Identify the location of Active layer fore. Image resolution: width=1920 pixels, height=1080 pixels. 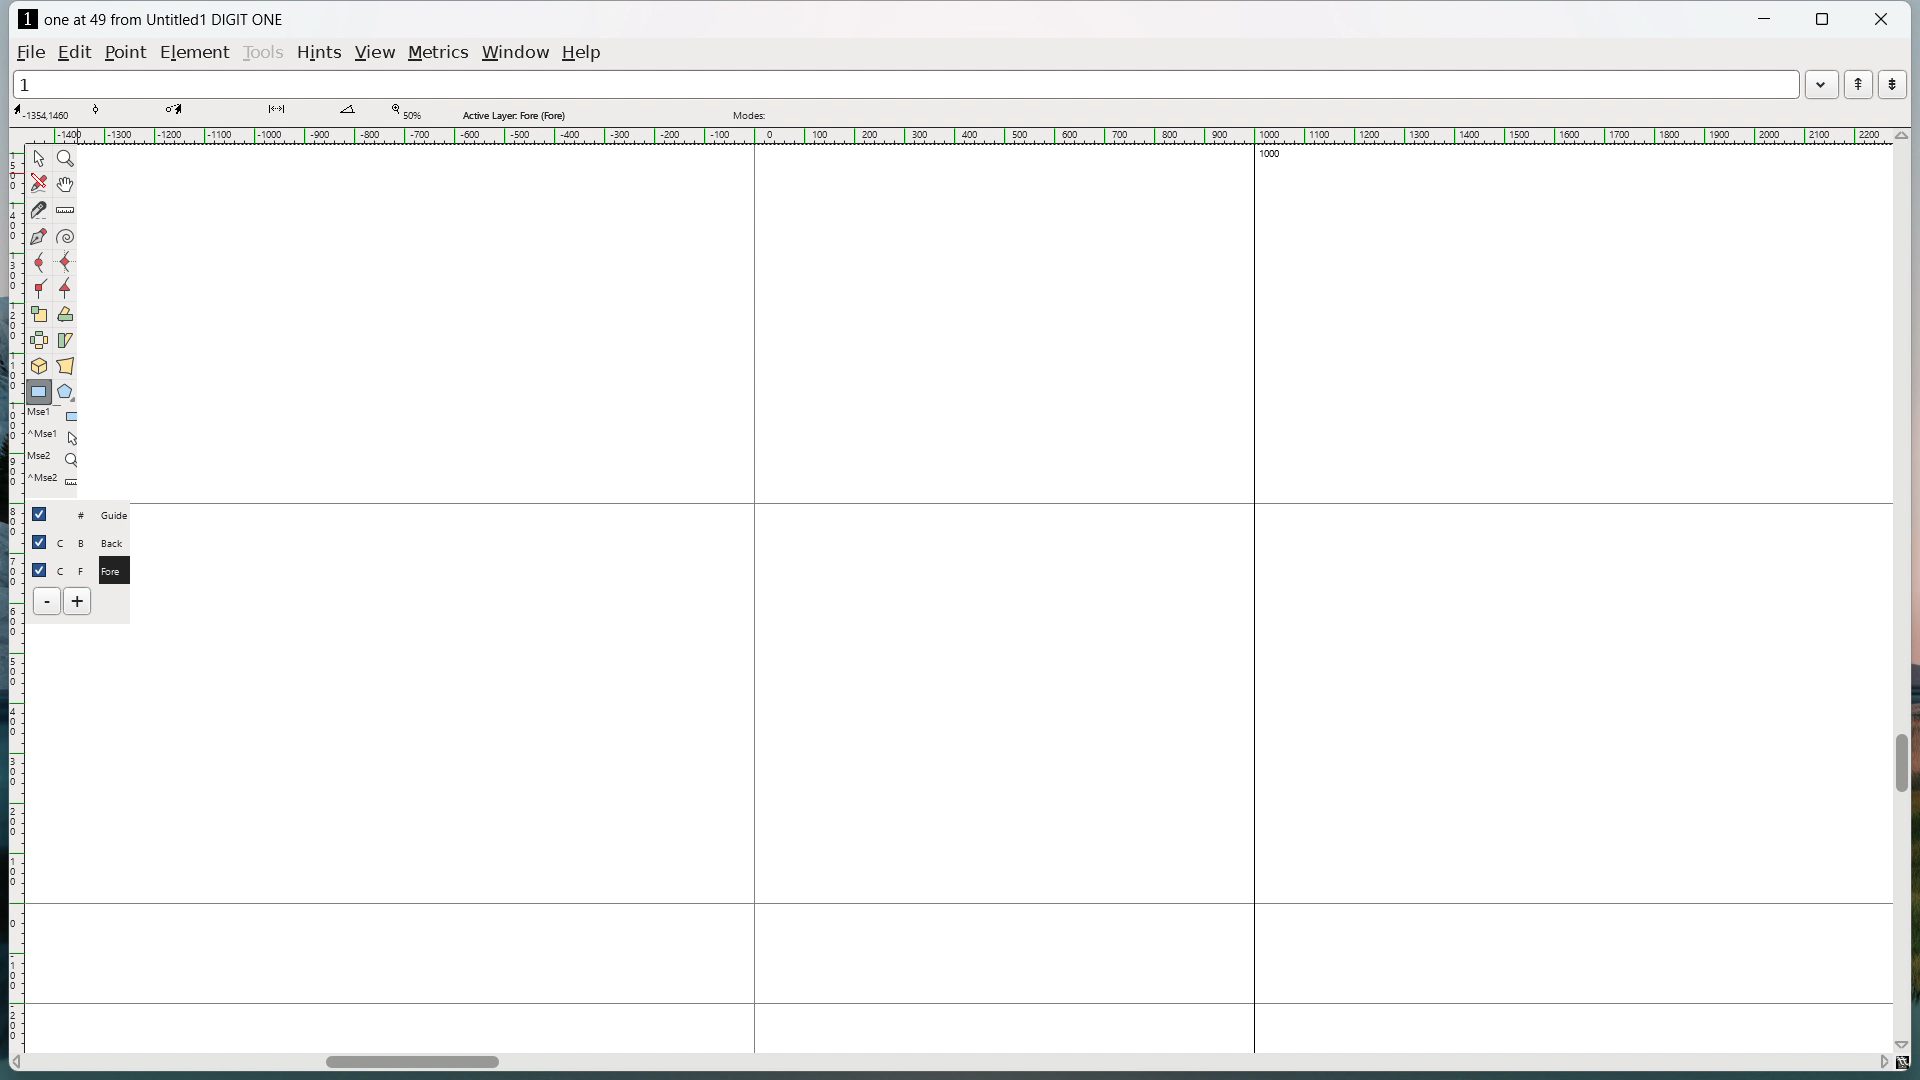
(515, 113).